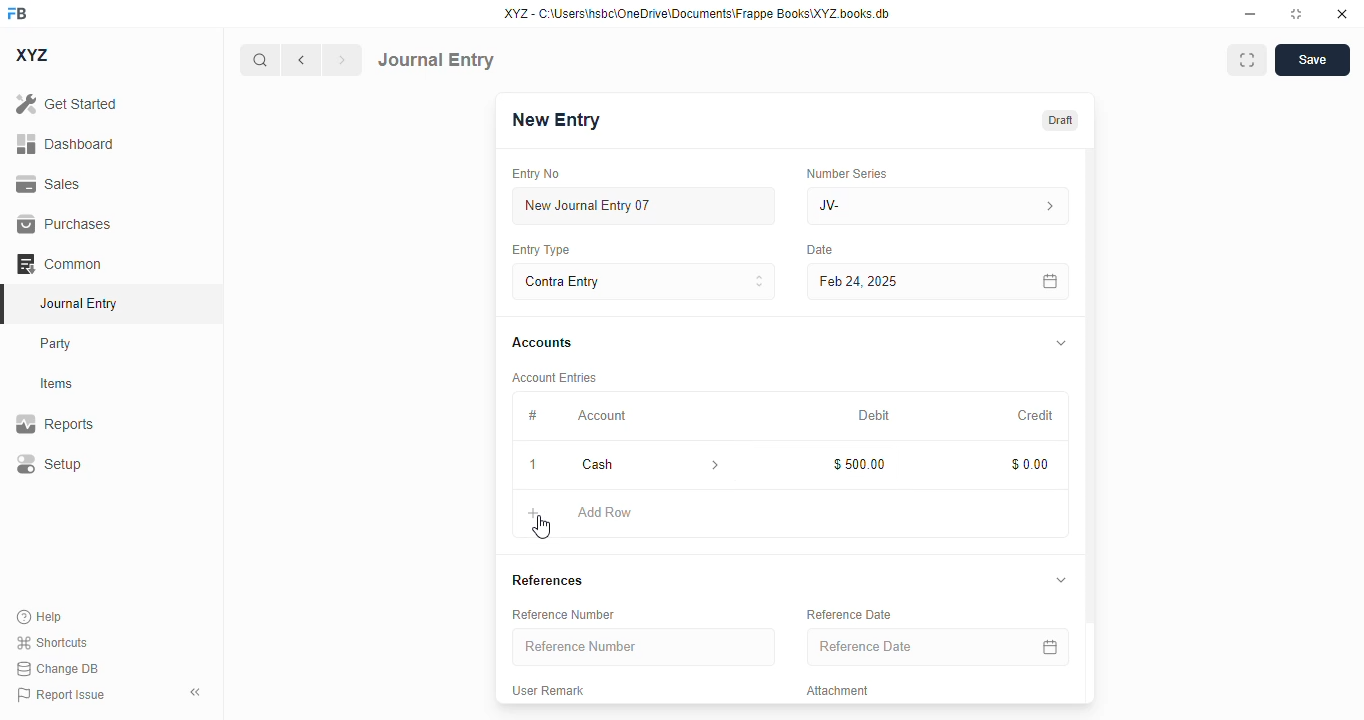 This screenshot has height=720, width=1364. What do you see at coordinates (197, 692) in the screenshot?
I see `toggle sidebar` at bounding box center [197, 692].